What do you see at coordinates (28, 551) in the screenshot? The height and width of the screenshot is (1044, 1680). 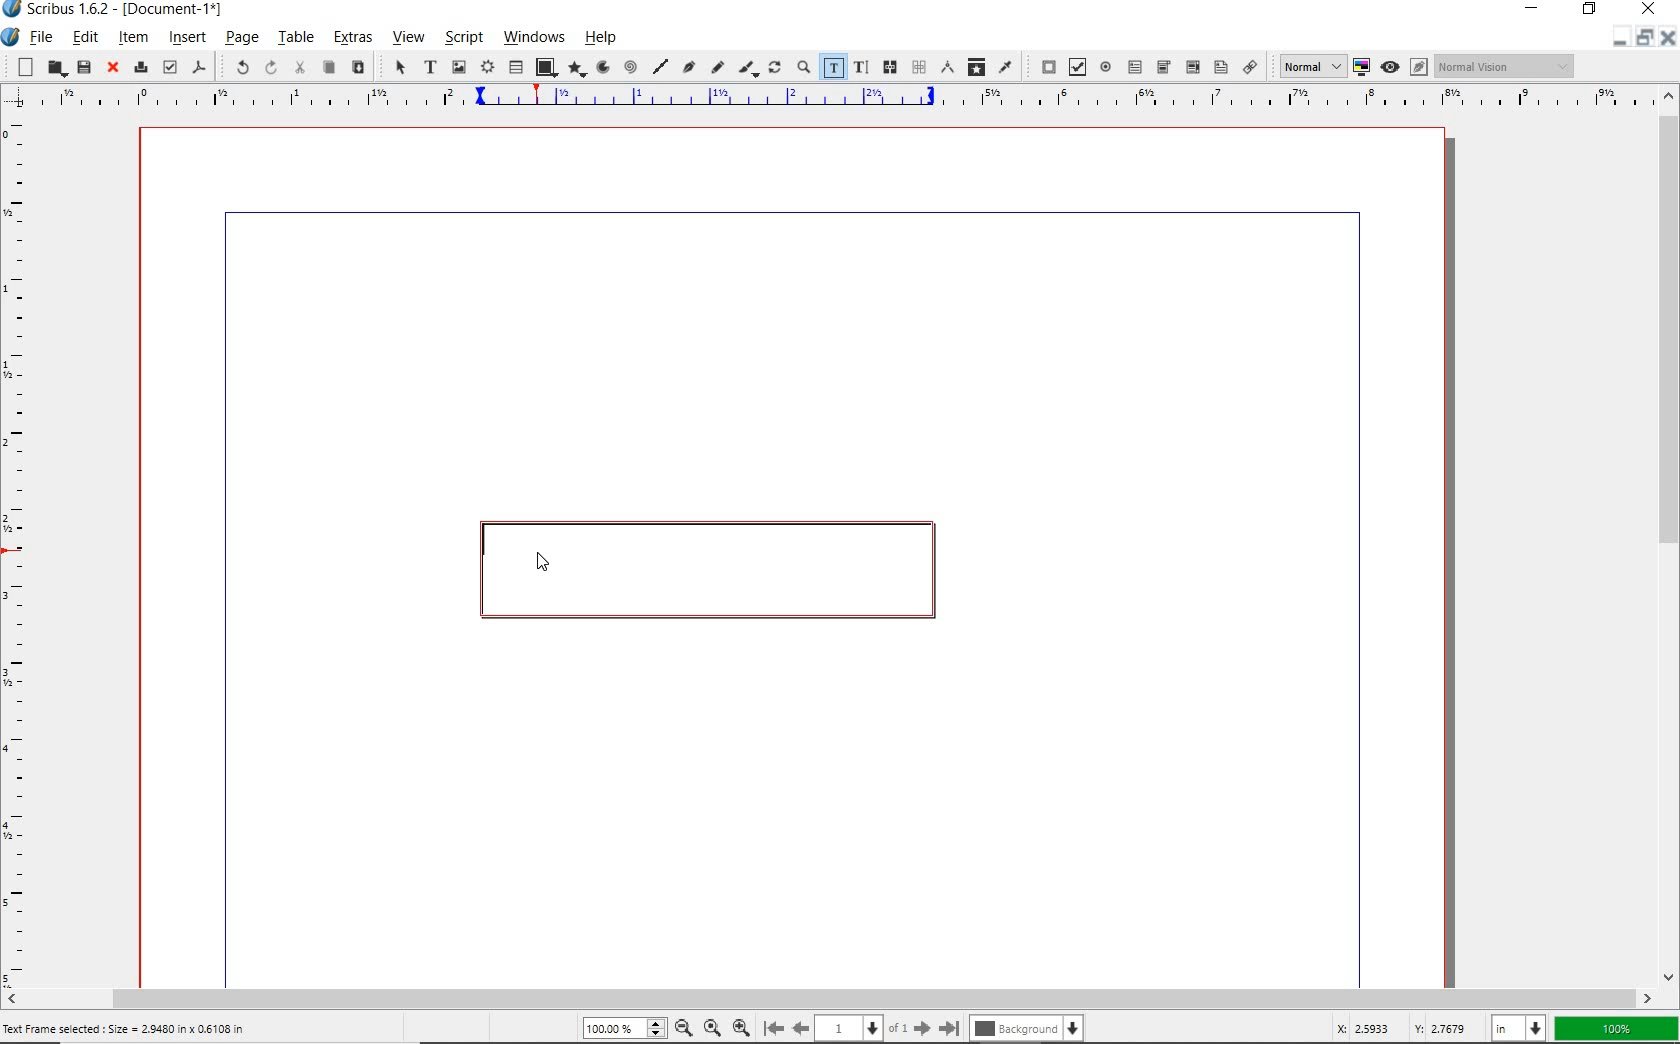 I see `Horizontal page margin` at bounding box center [28, 551].